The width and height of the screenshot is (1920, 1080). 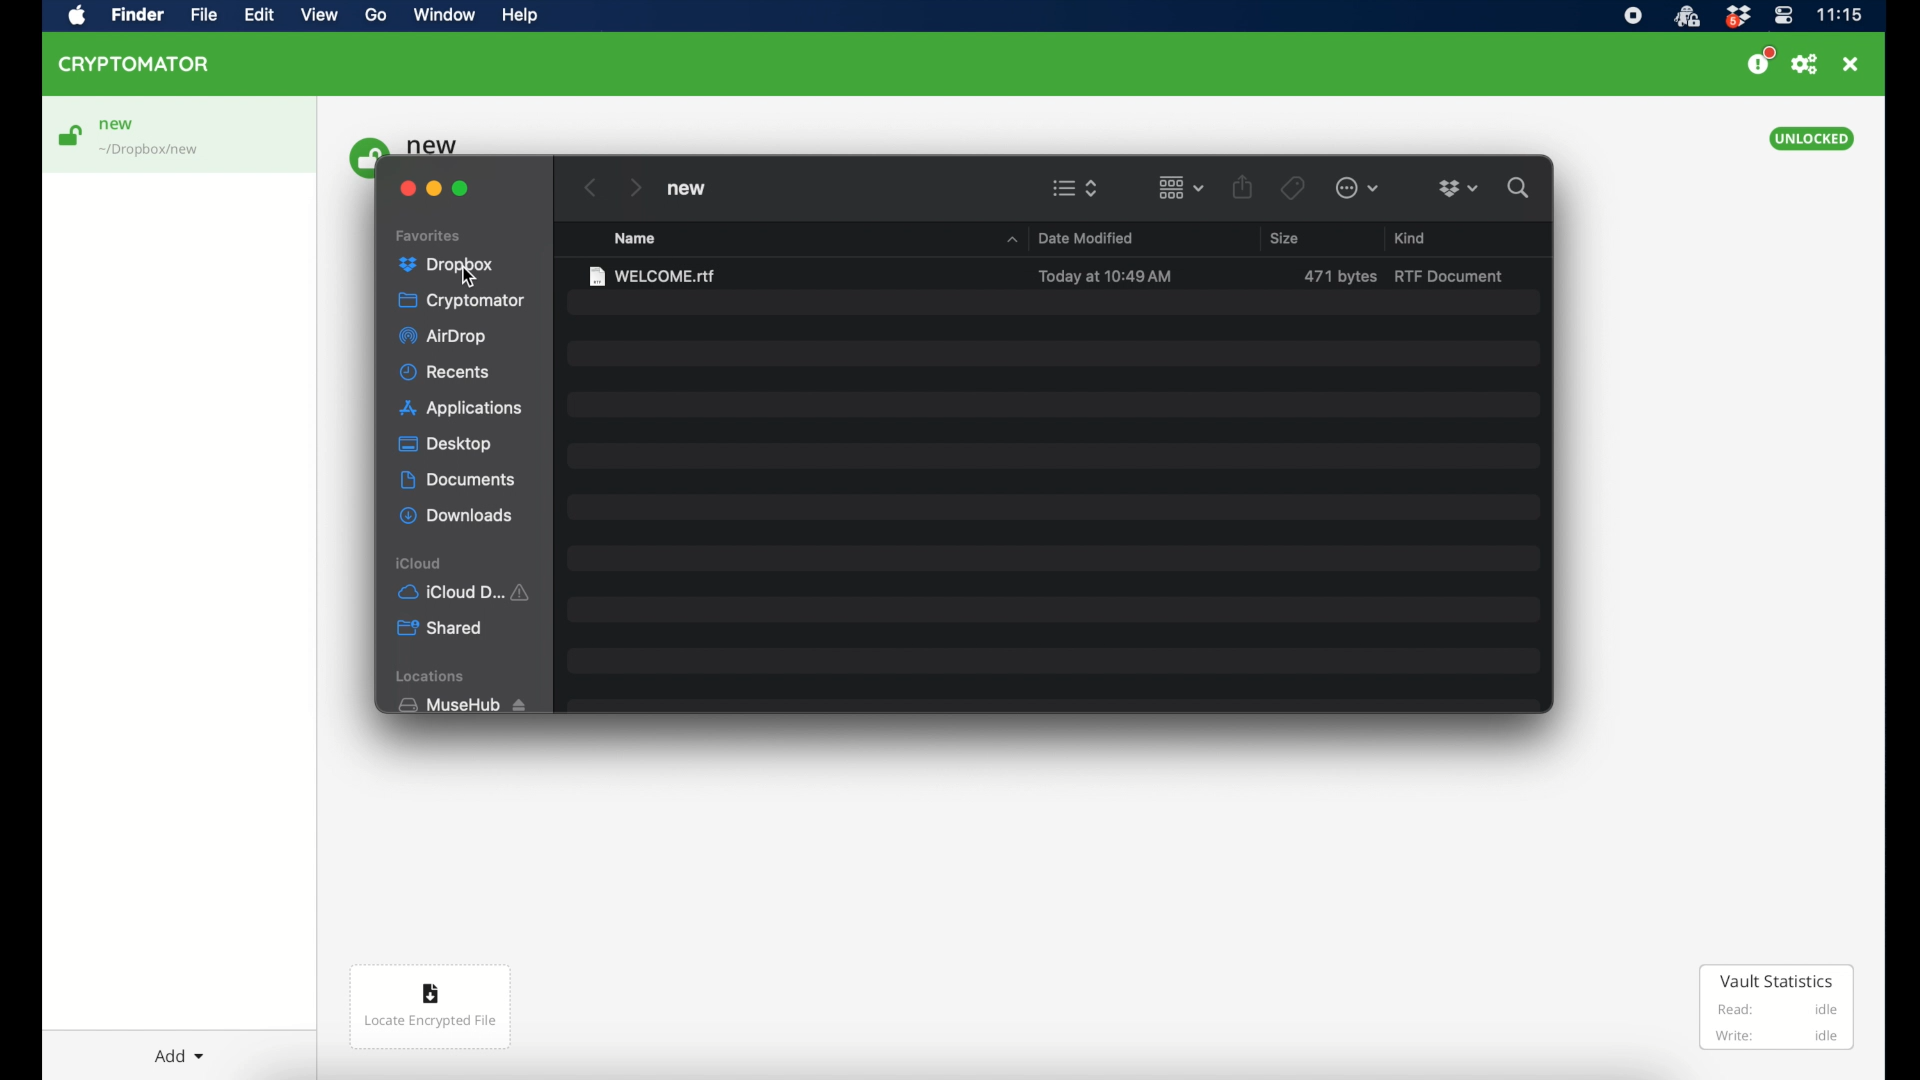 I want to click on airdrop, so click(x=443, y=337).